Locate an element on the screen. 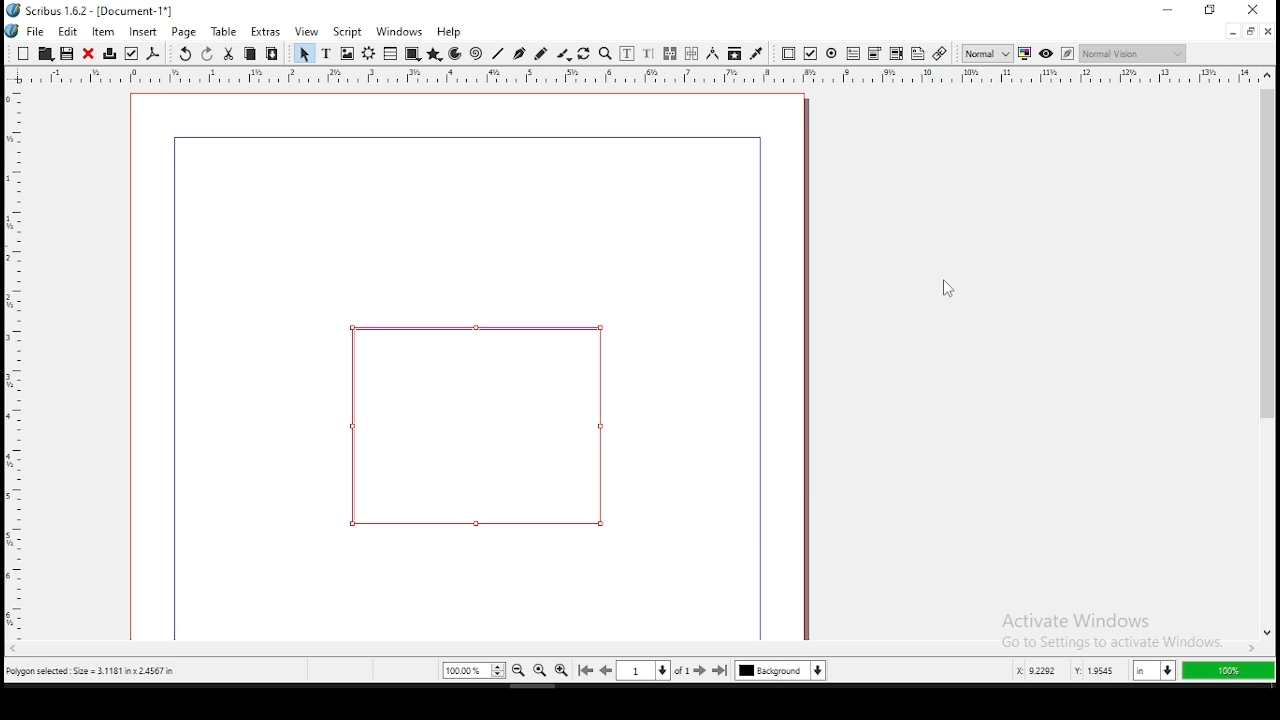 This screenshot has height=720, width=1280. redo is located at coordinates (207, 54).